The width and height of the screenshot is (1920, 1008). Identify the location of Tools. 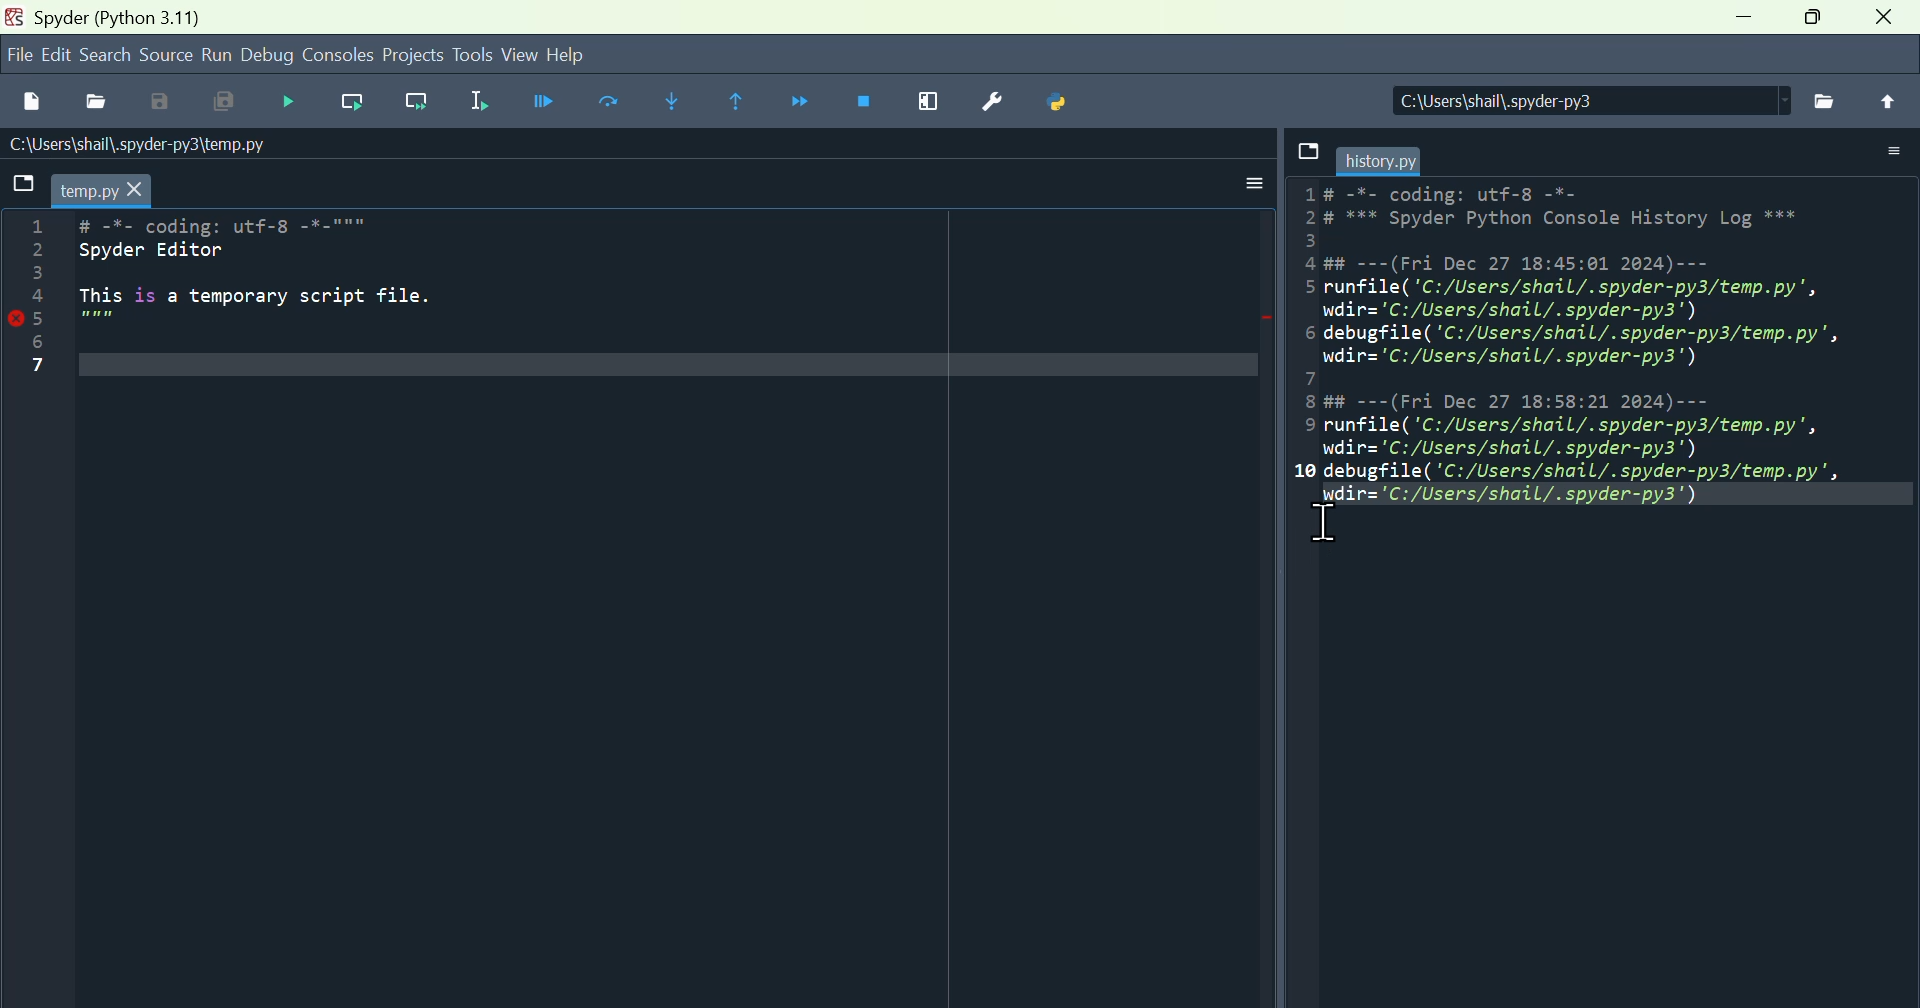
(477, 50).